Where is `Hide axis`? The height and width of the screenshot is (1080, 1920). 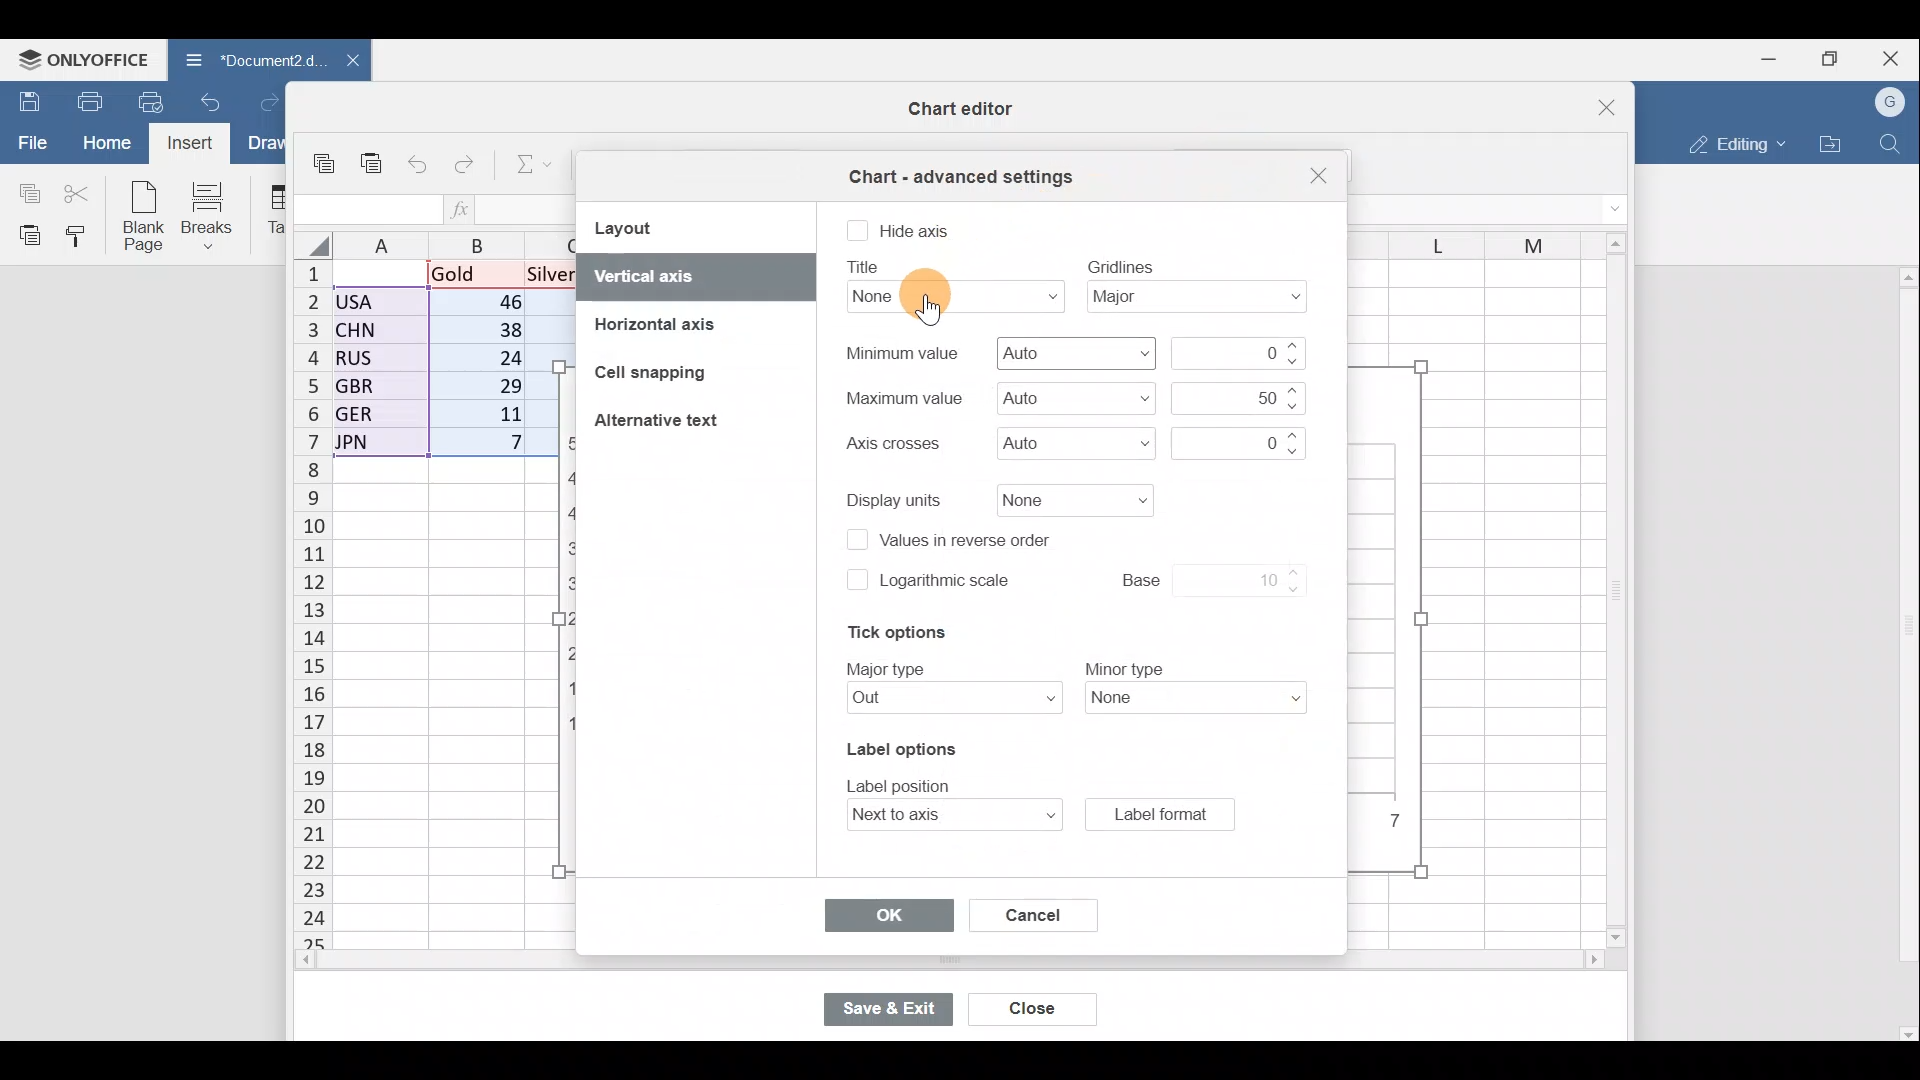 Hide axis is located at coordinates (918, 232).